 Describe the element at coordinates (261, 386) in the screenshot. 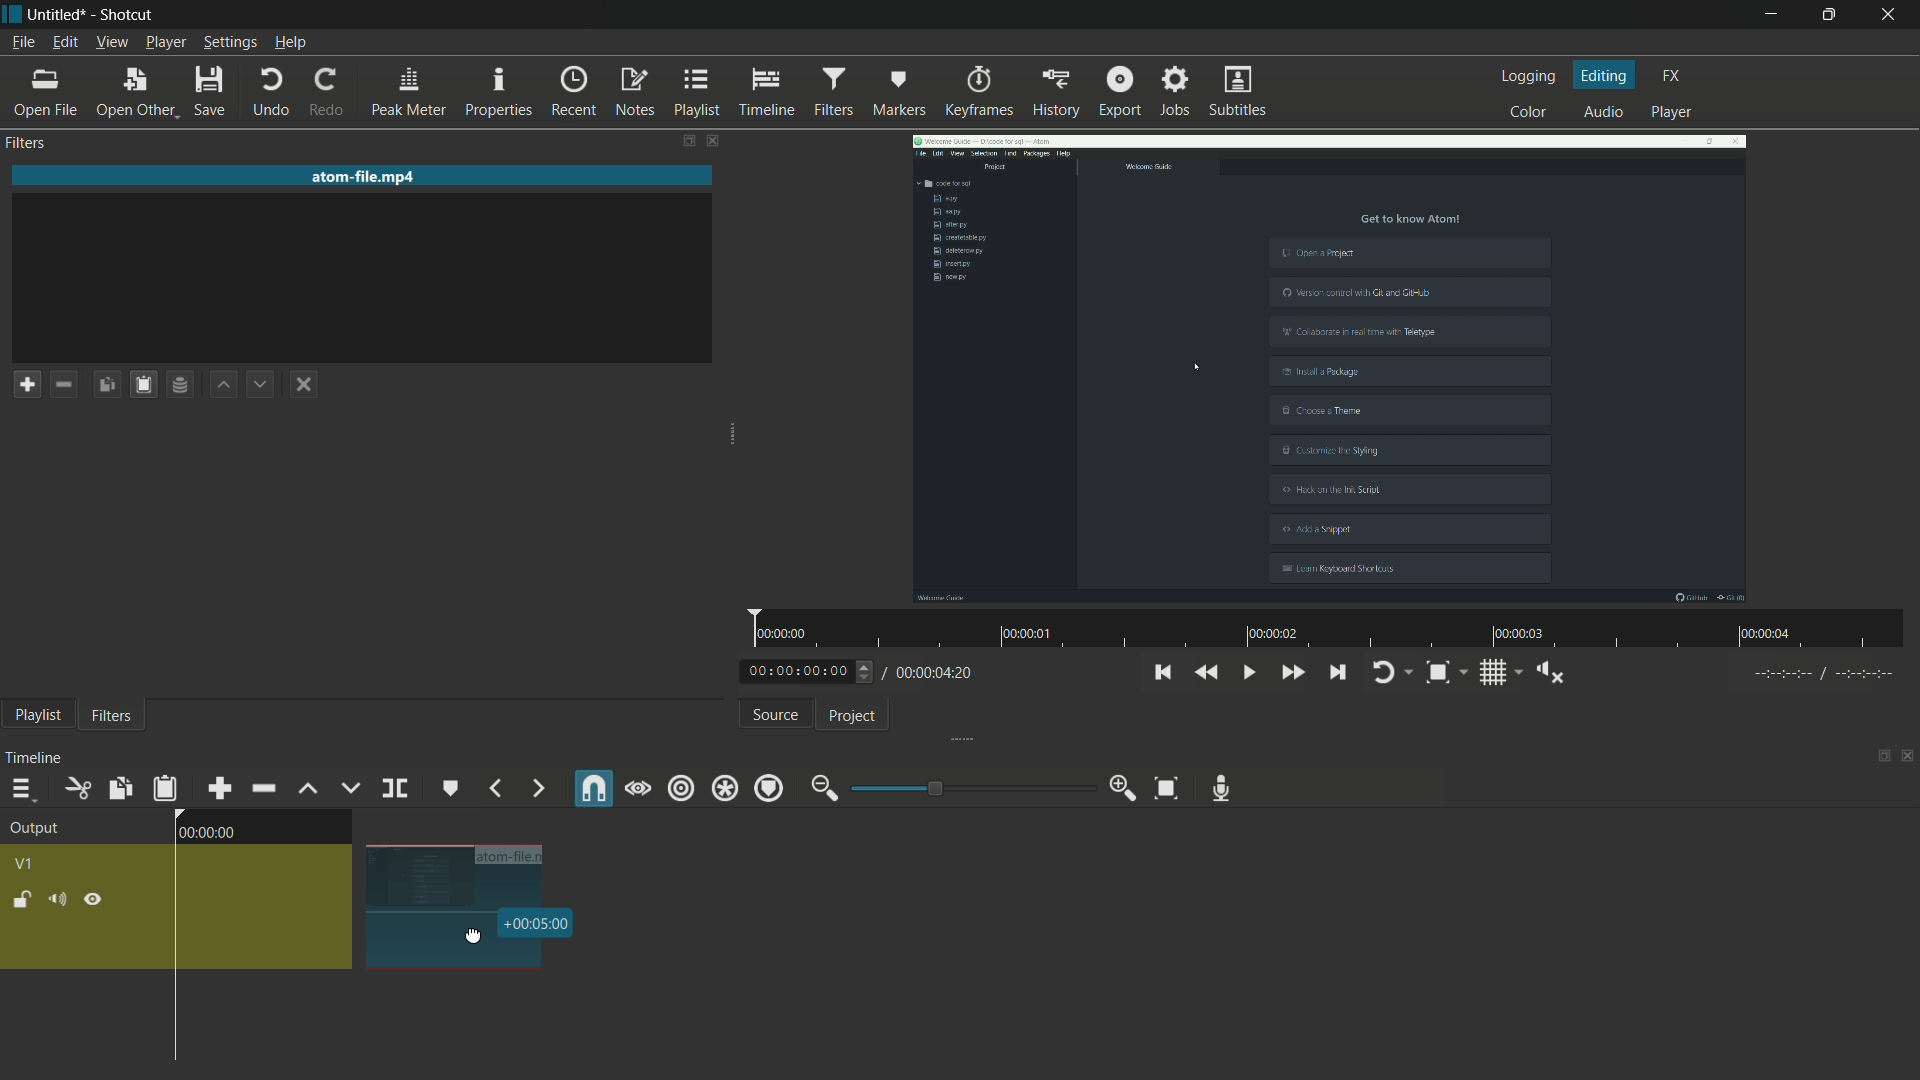

I see `move filter down` at that location.